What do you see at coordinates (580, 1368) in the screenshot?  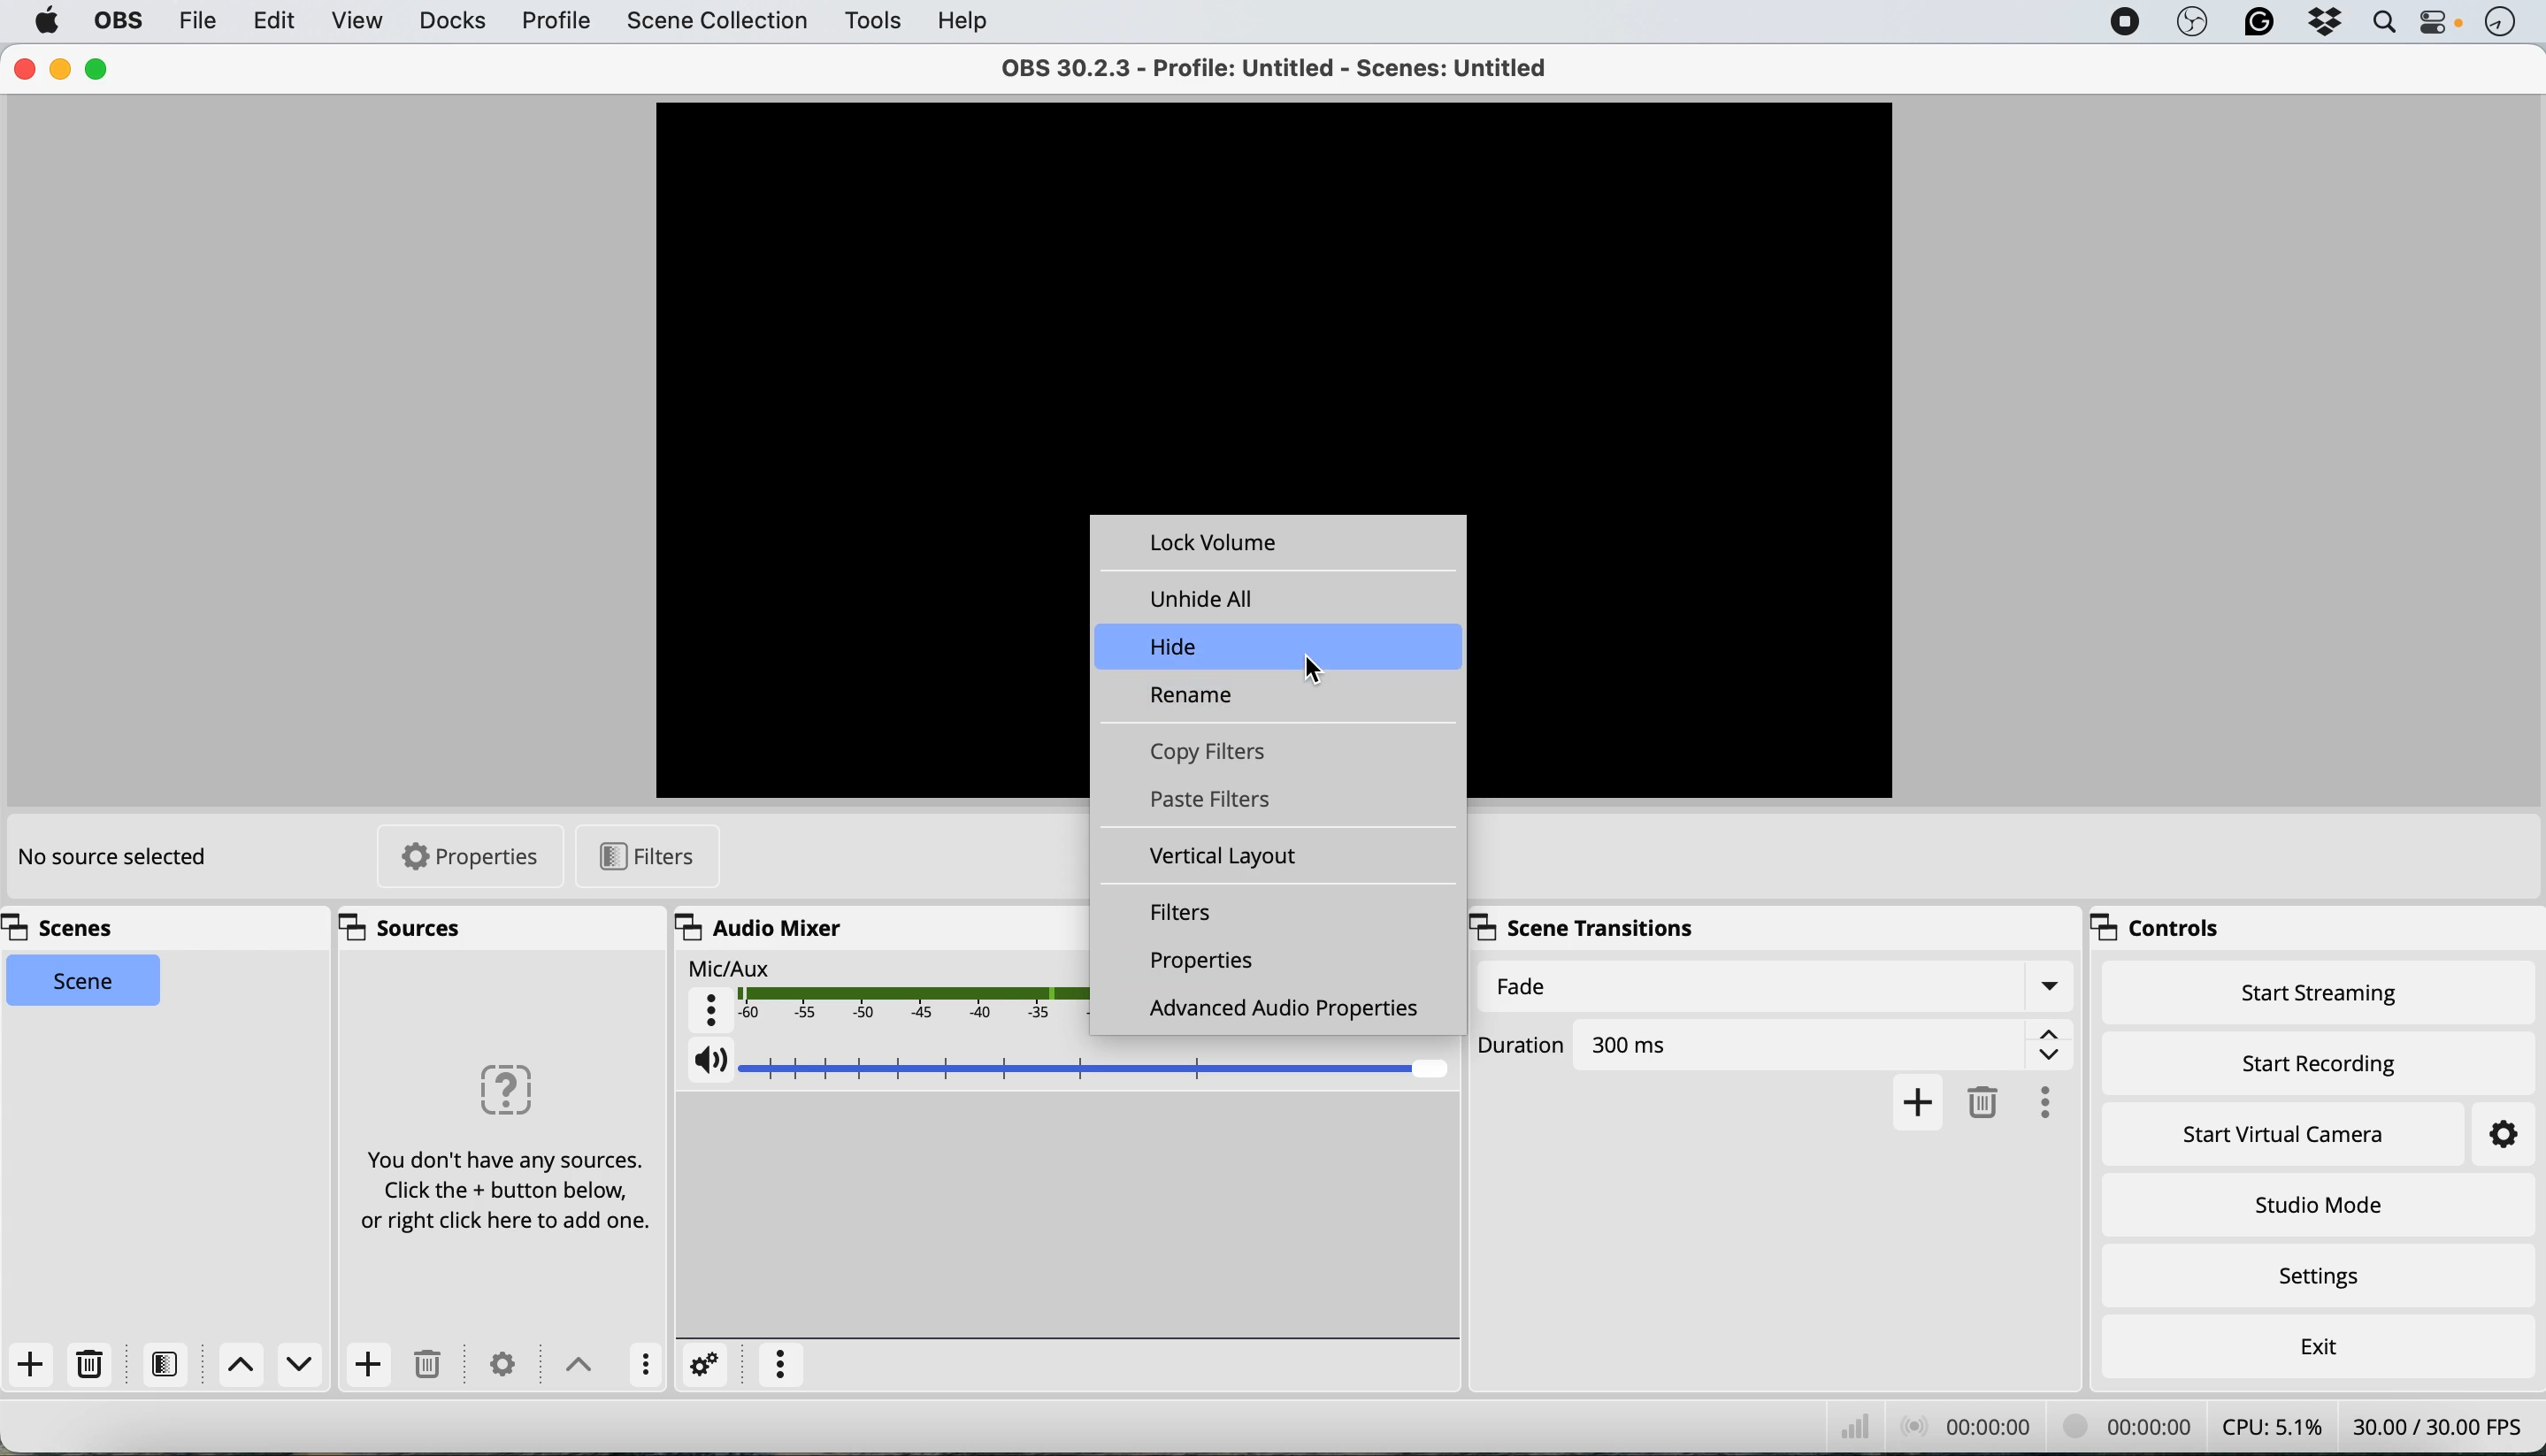 I see `toggle between sources` at bounding box center [580, 1368].